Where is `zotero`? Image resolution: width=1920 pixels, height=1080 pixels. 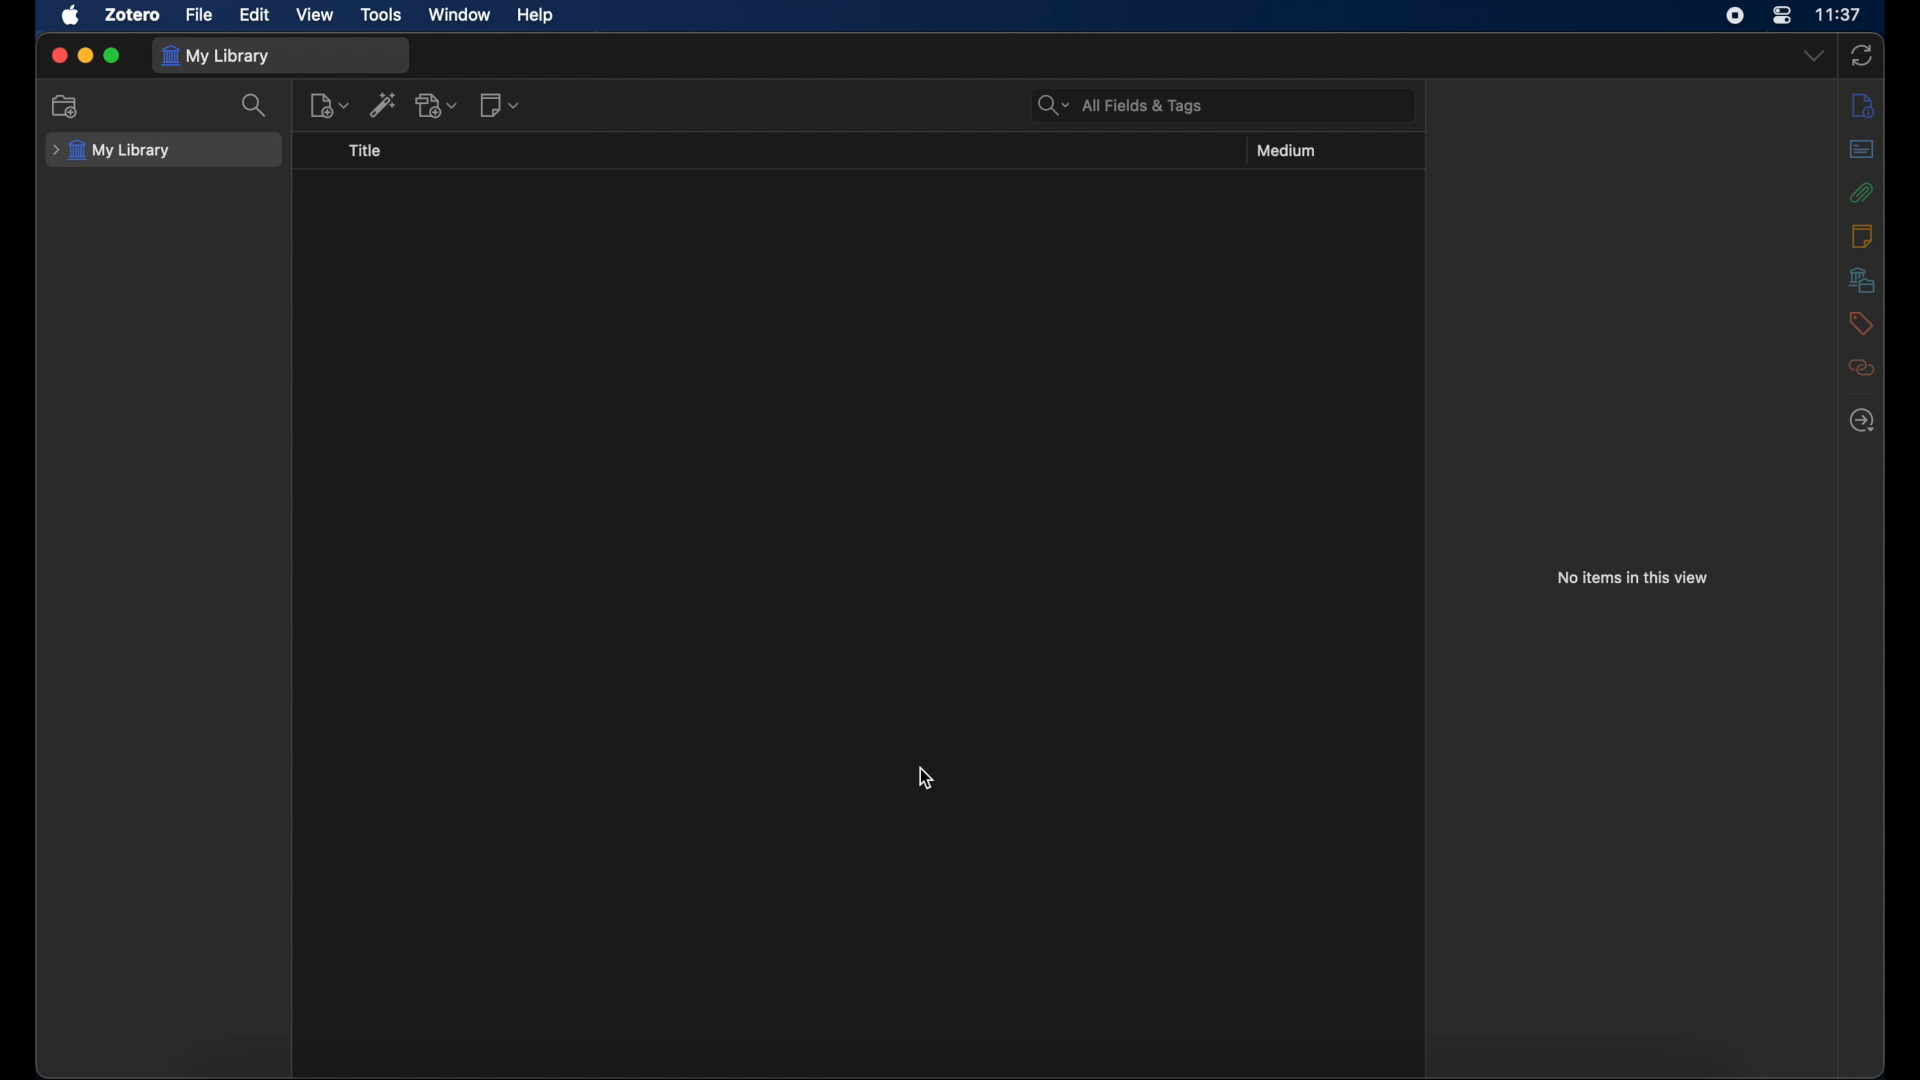
zotero is located at coordinates (133, 14).